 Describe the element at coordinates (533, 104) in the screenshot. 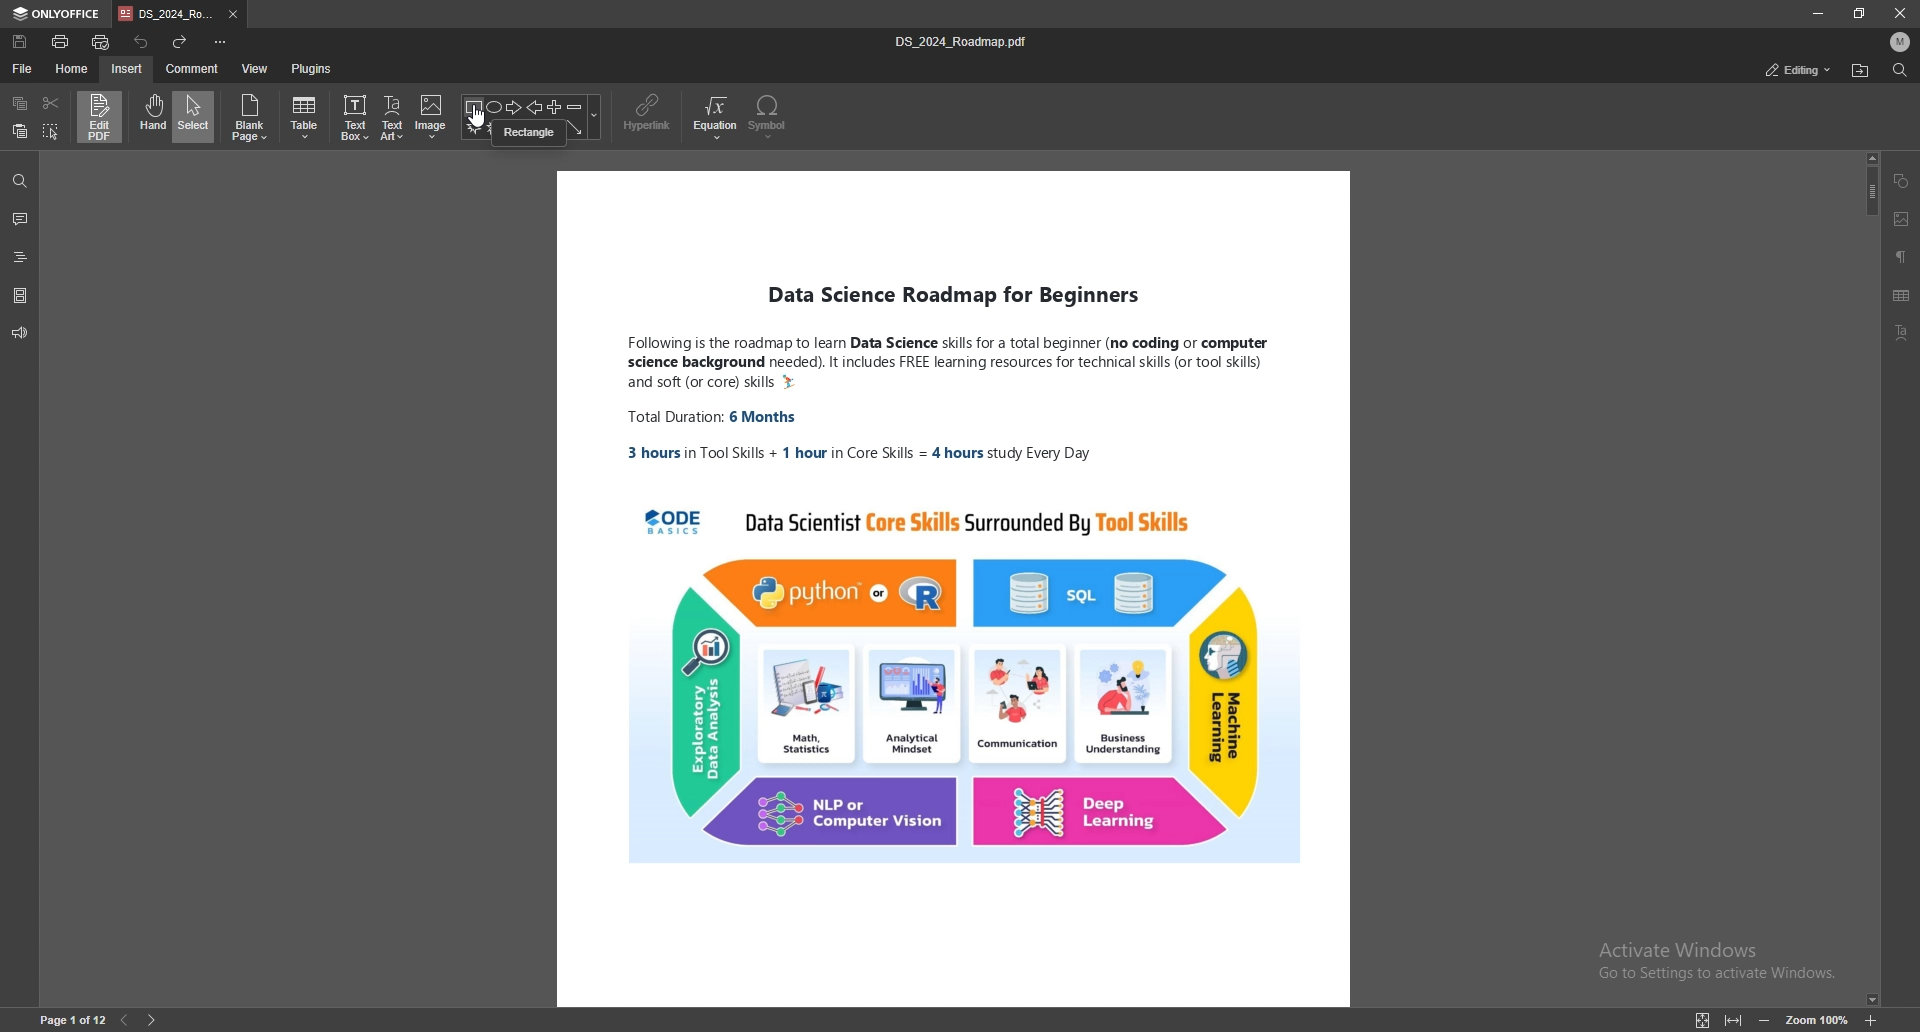

I see `shapes` at that location.